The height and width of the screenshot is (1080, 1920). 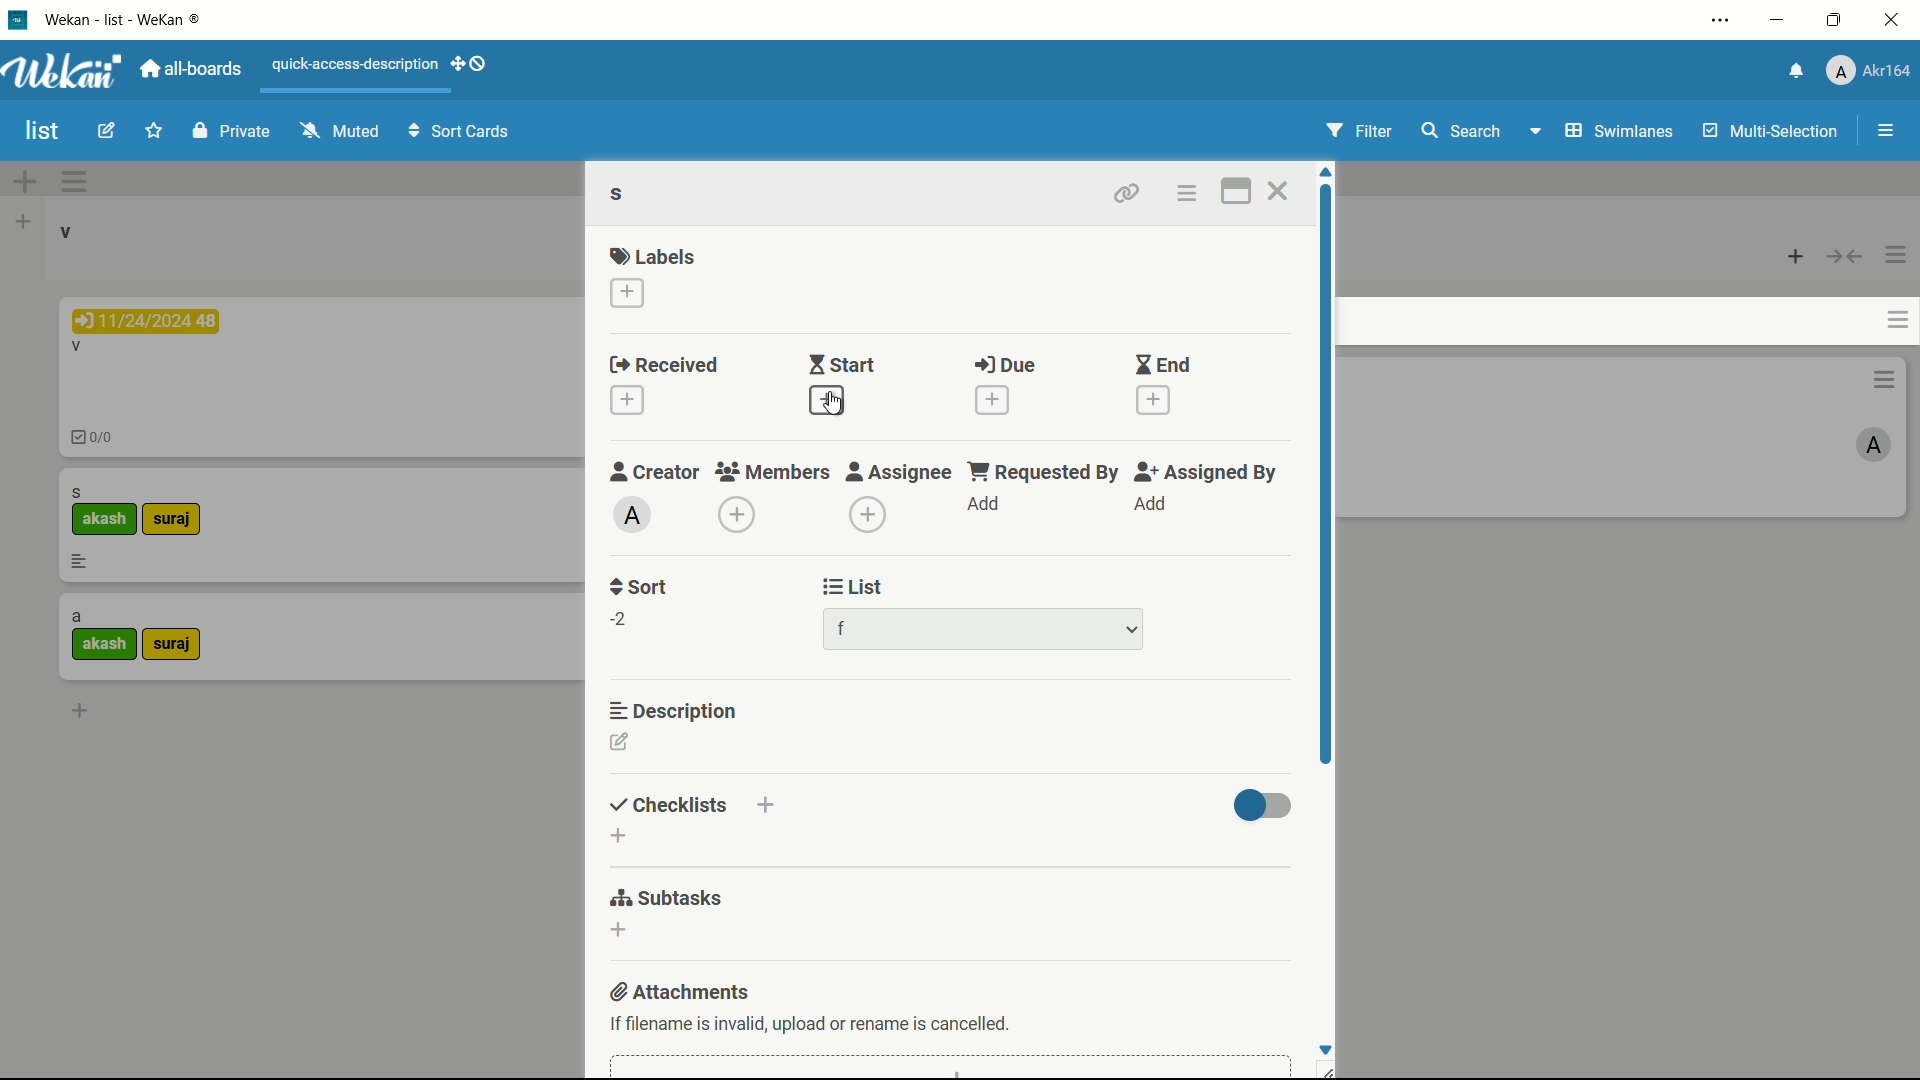 I want to click on star this board, so click(x=153, y=131).